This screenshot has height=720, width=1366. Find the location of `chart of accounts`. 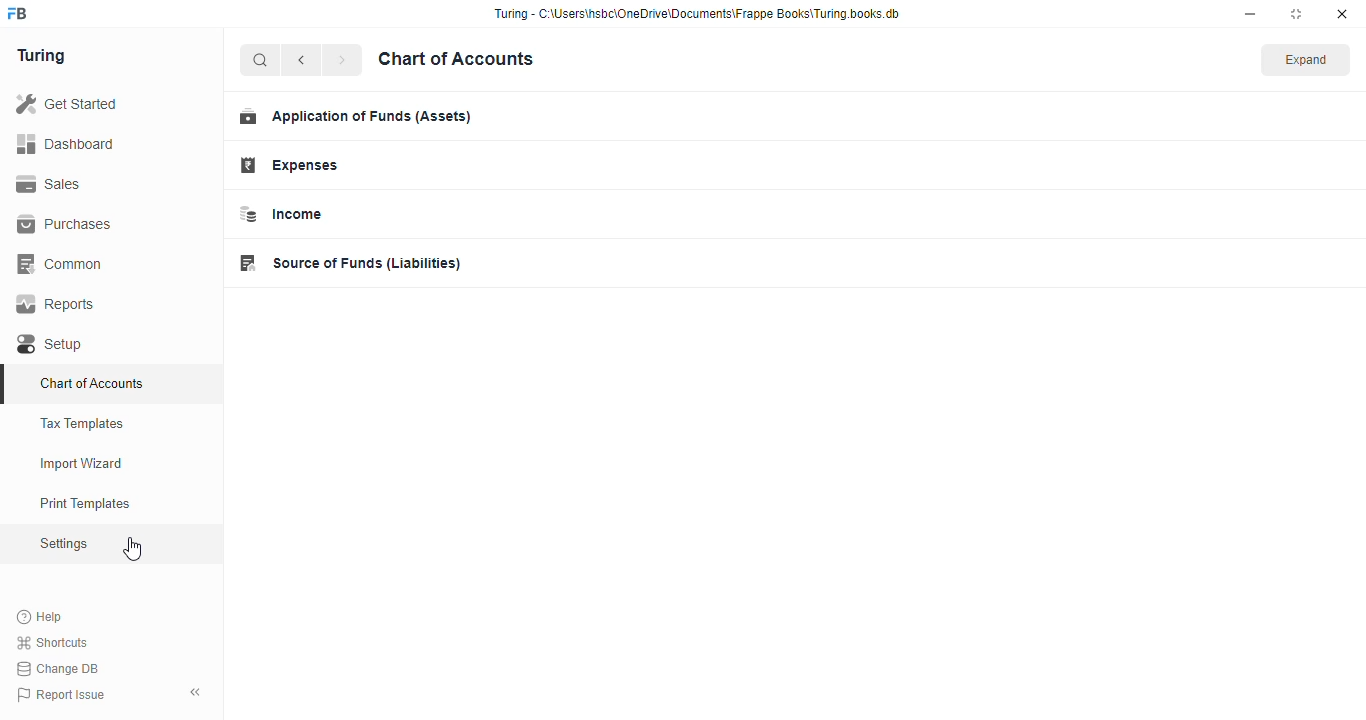

chart of accounts is located at coordinates (456, 59).